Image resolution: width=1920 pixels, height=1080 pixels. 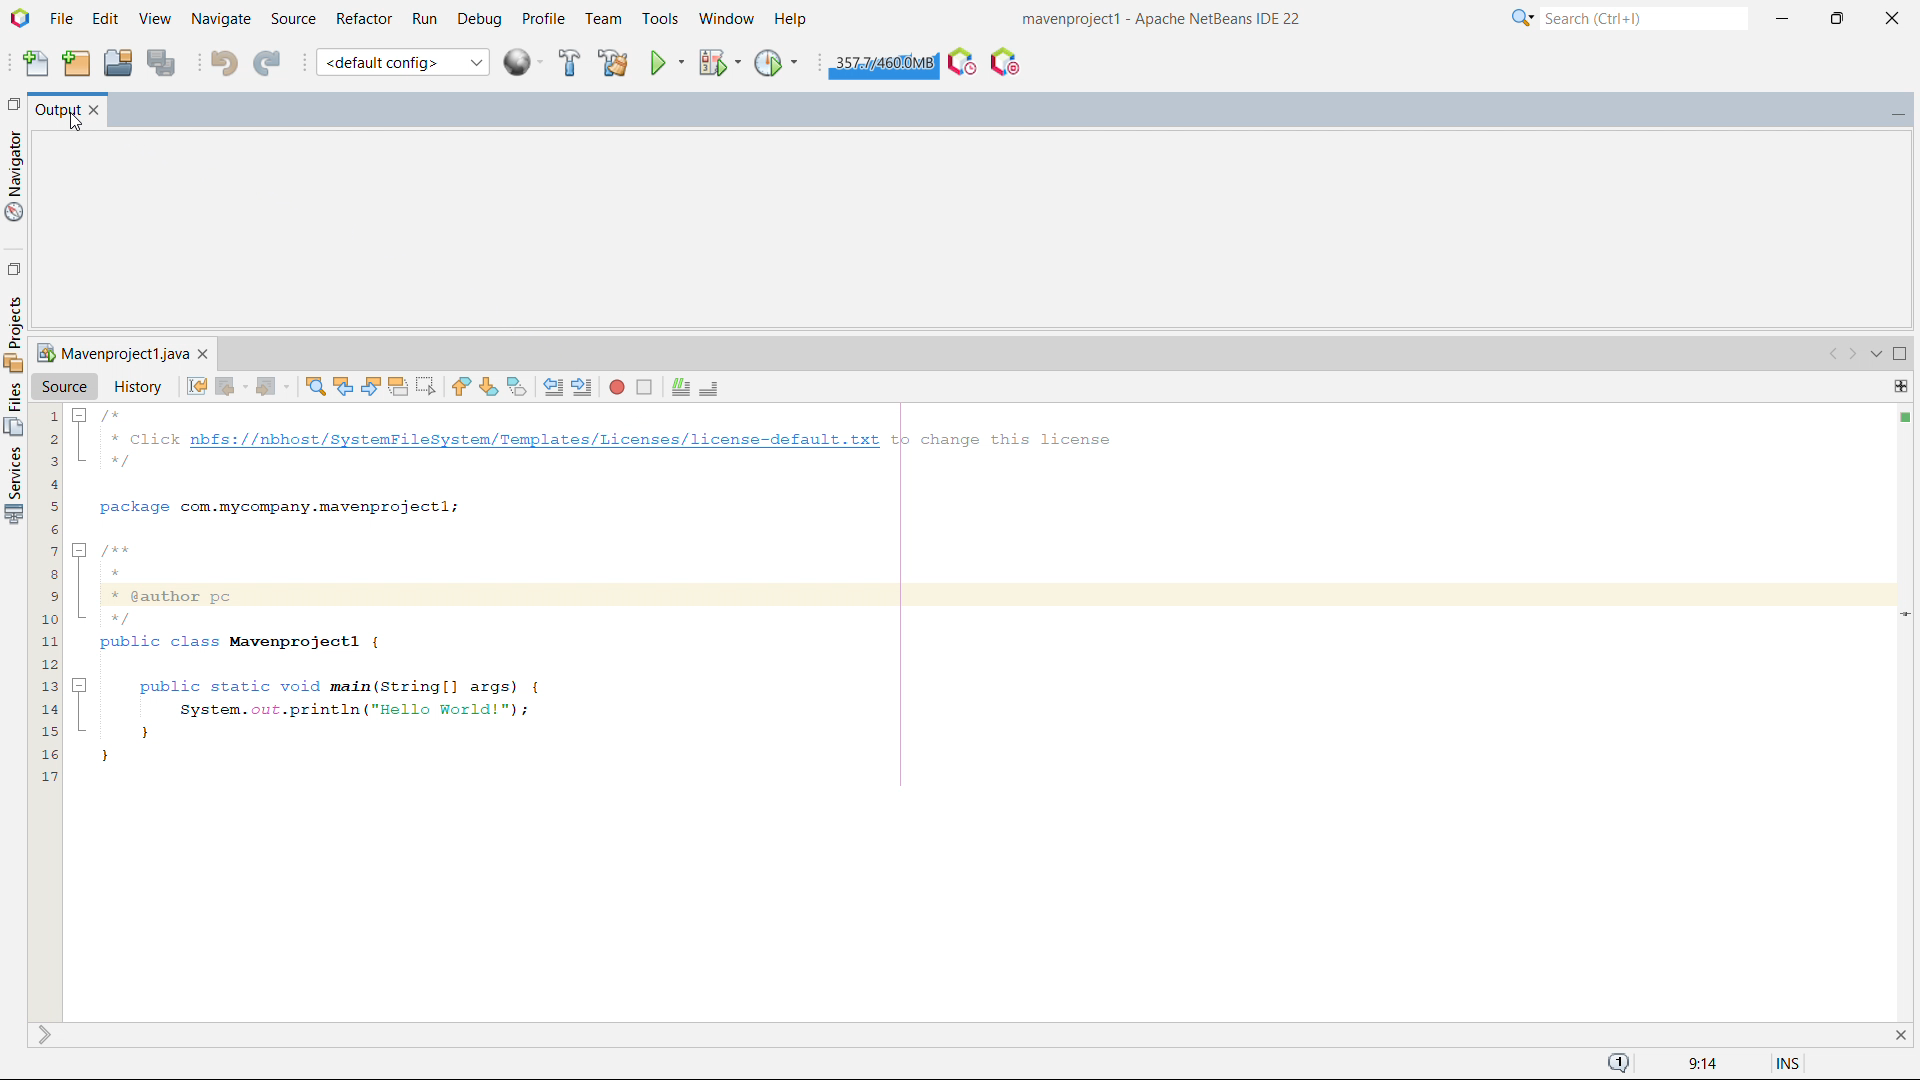 I want to click on source, so click(x=65, y=385).